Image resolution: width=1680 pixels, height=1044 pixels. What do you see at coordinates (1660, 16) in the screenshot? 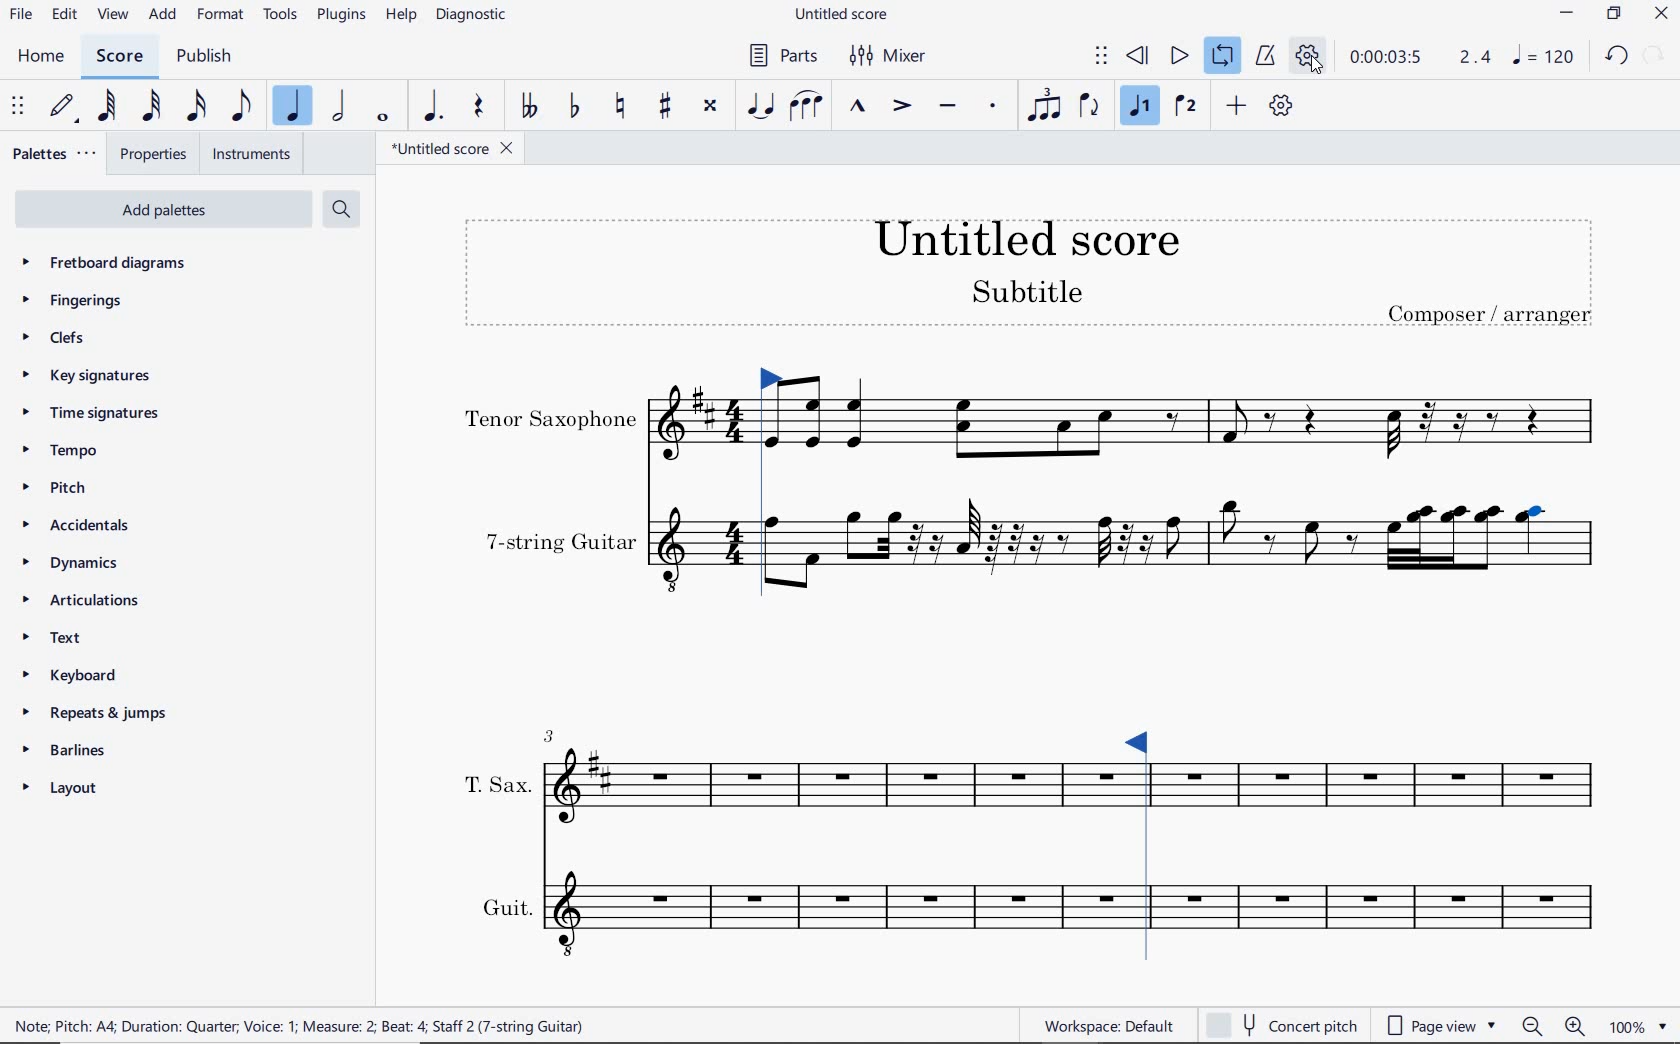
I see `CLOSE` at bounding box center [1660, 16].